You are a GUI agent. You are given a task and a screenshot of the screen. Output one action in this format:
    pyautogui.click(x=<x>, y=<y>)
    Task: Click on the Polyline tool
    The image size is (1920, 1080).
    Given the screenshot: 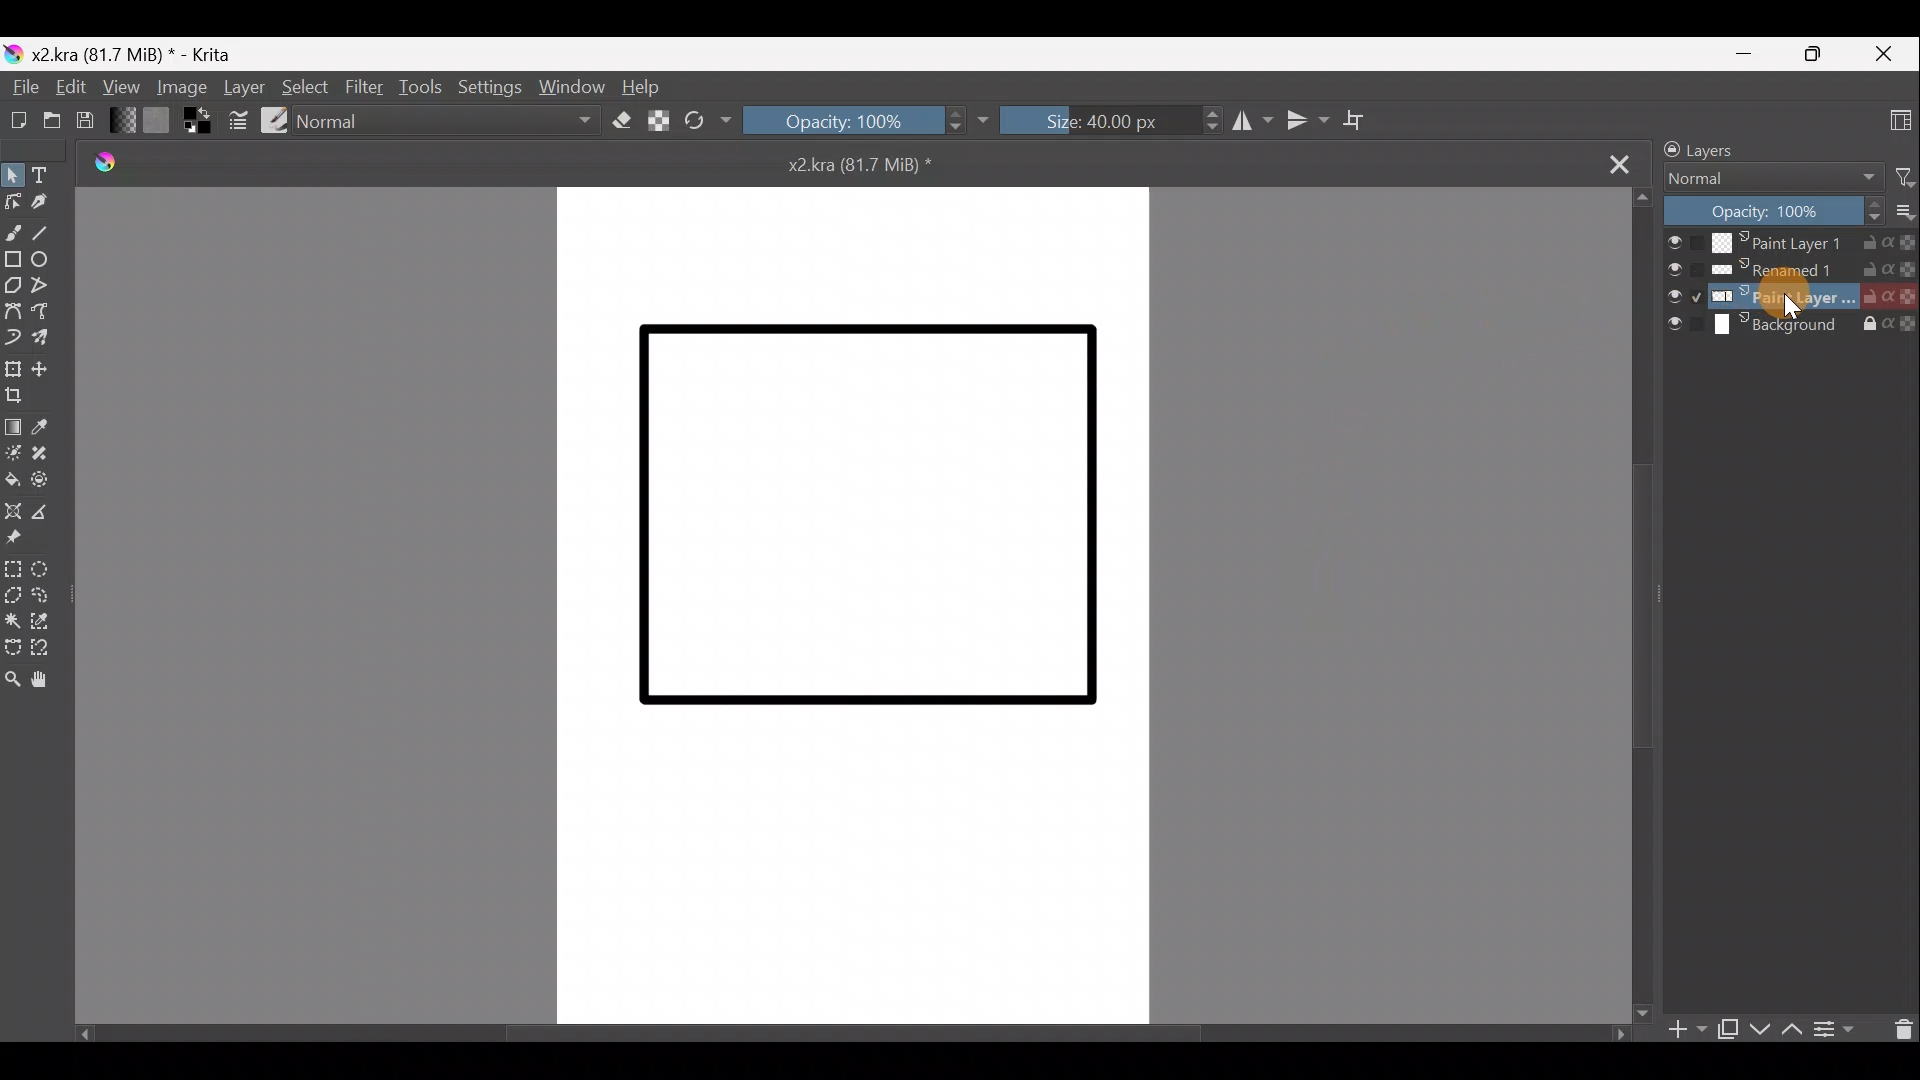 What is the action you would take?
    pyautogui.click(x=49, y=287)
    